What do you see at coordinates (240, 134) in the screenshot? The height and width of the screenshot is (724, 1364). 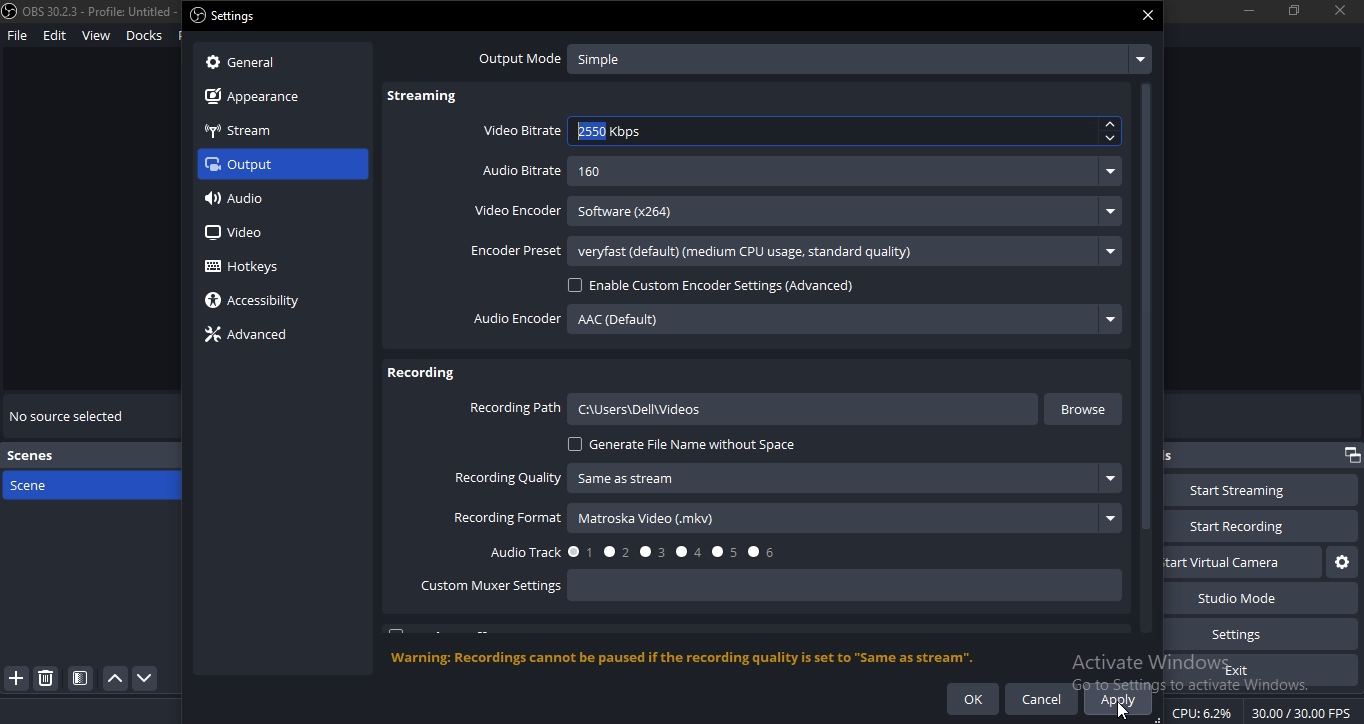 I see `stream` at bounding box center [240, 134].